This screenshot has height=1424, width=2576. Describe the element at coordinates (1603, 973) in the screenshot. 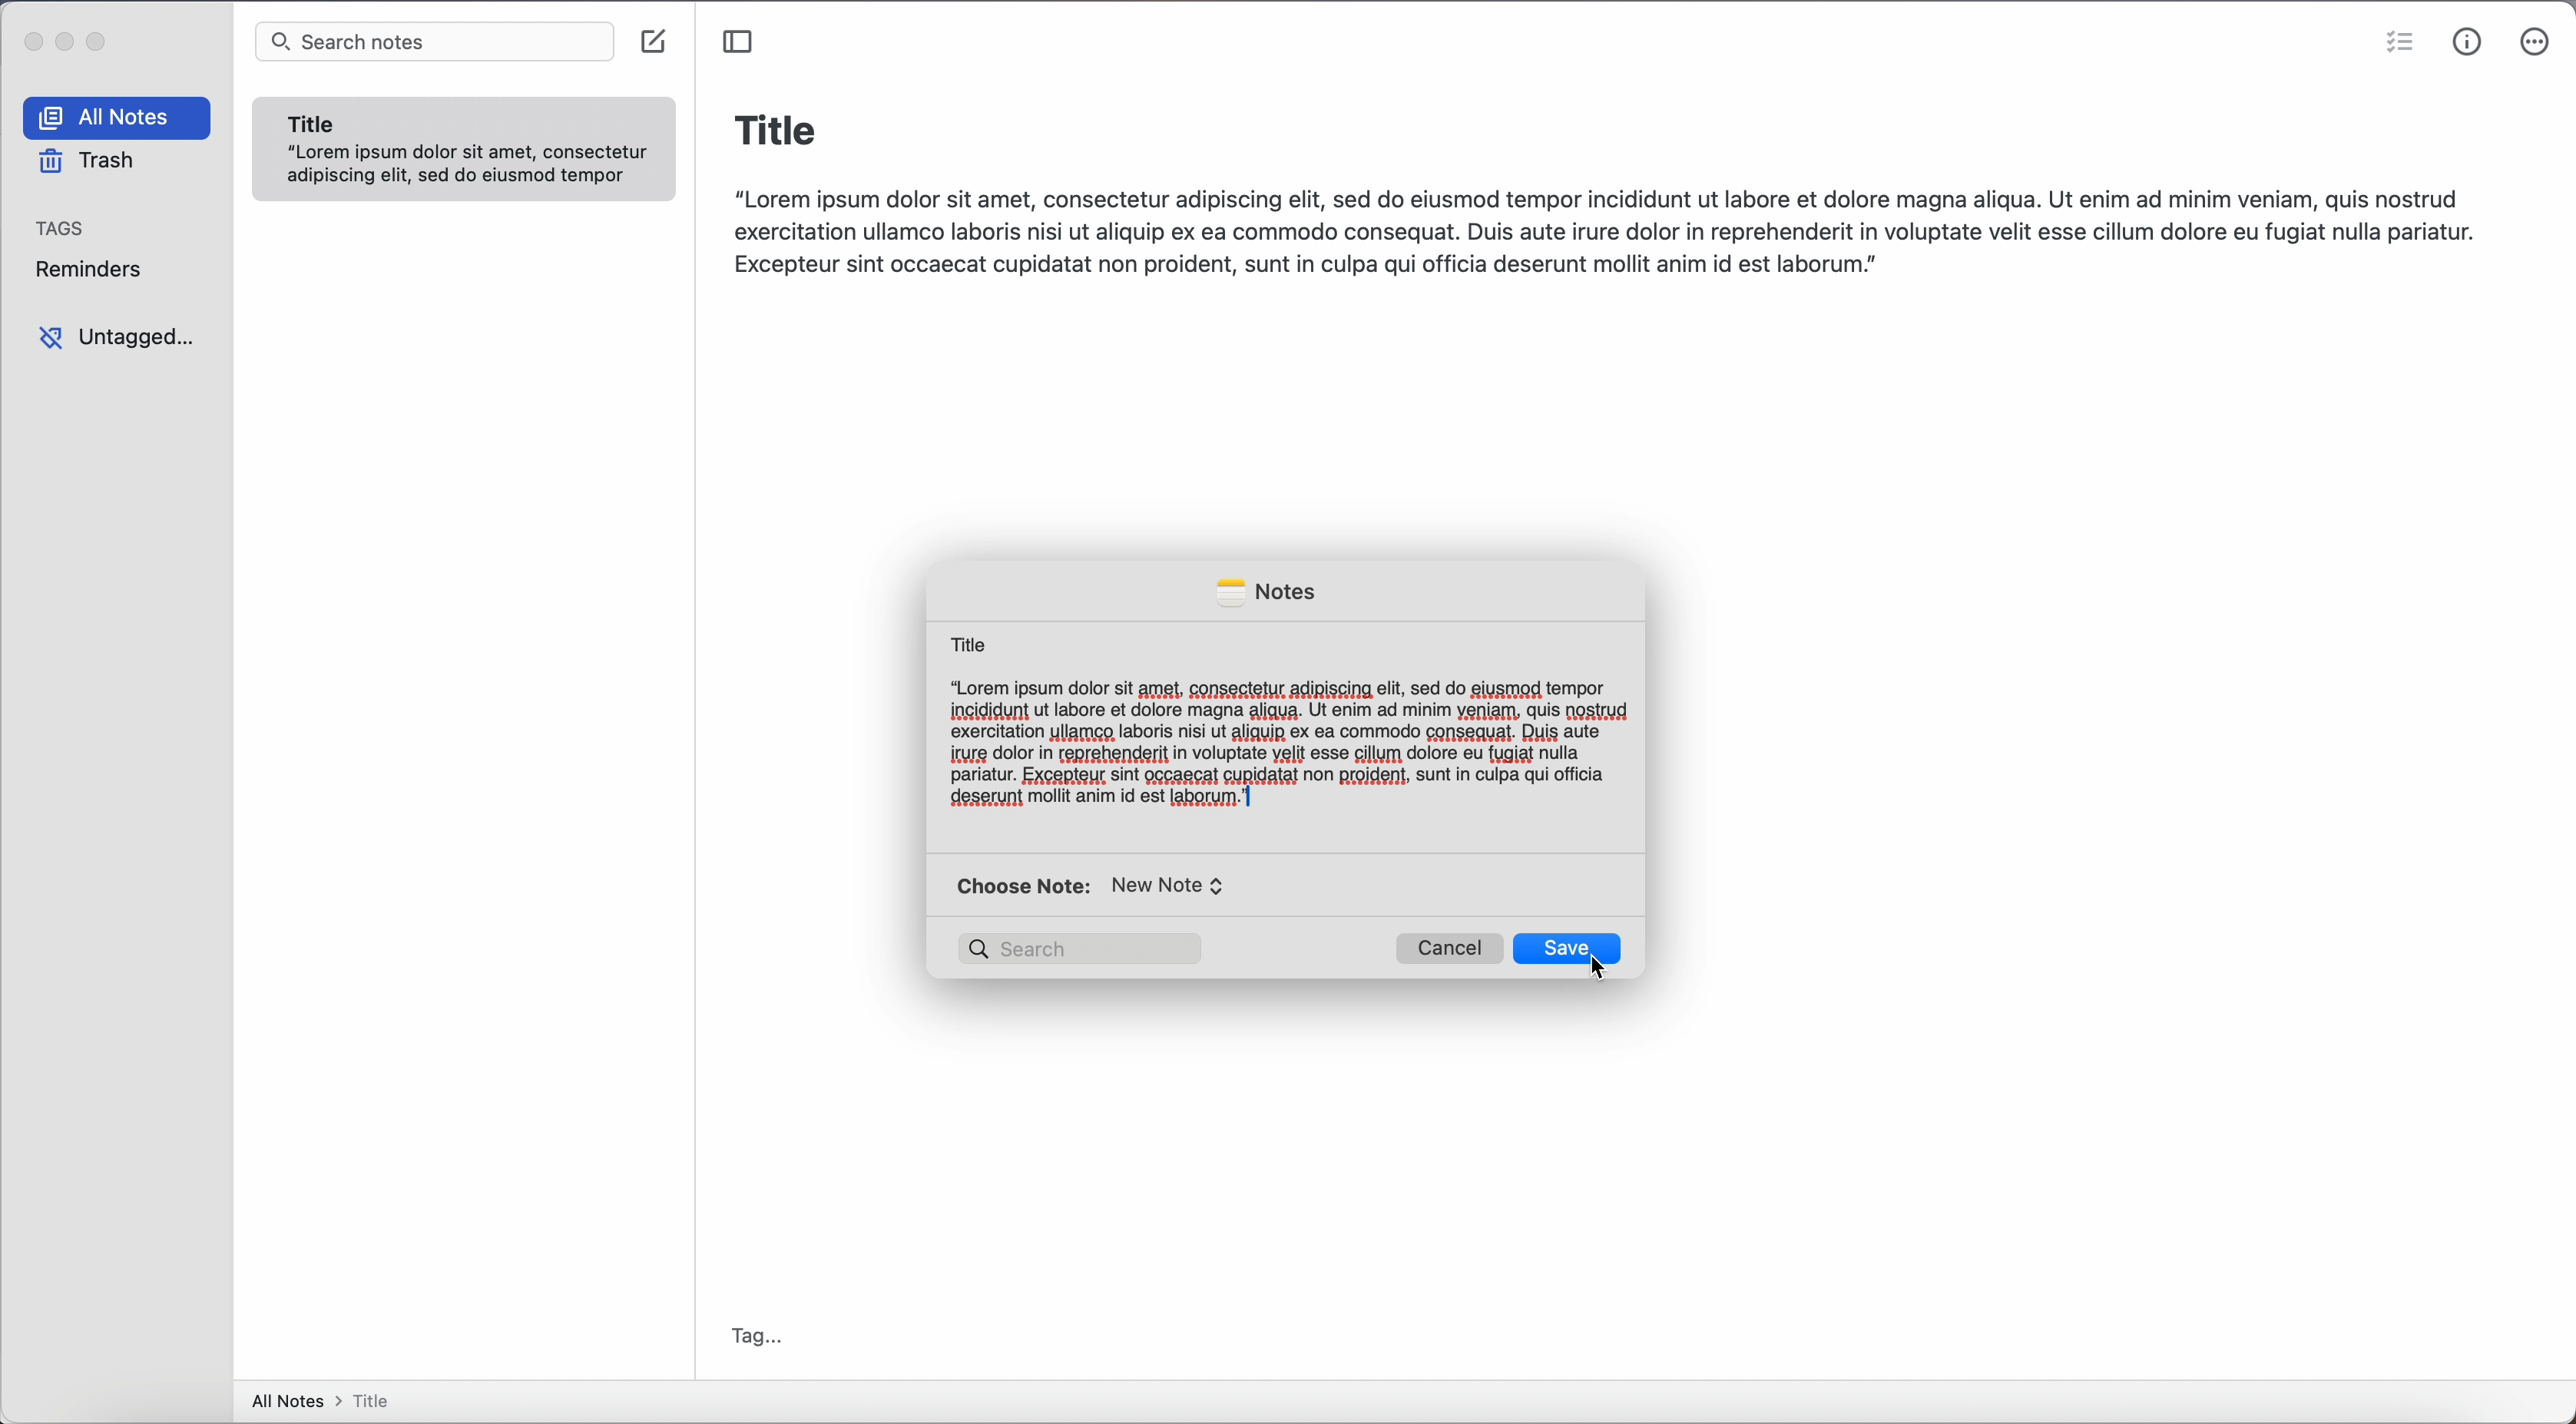

I see `cursor` at that location.